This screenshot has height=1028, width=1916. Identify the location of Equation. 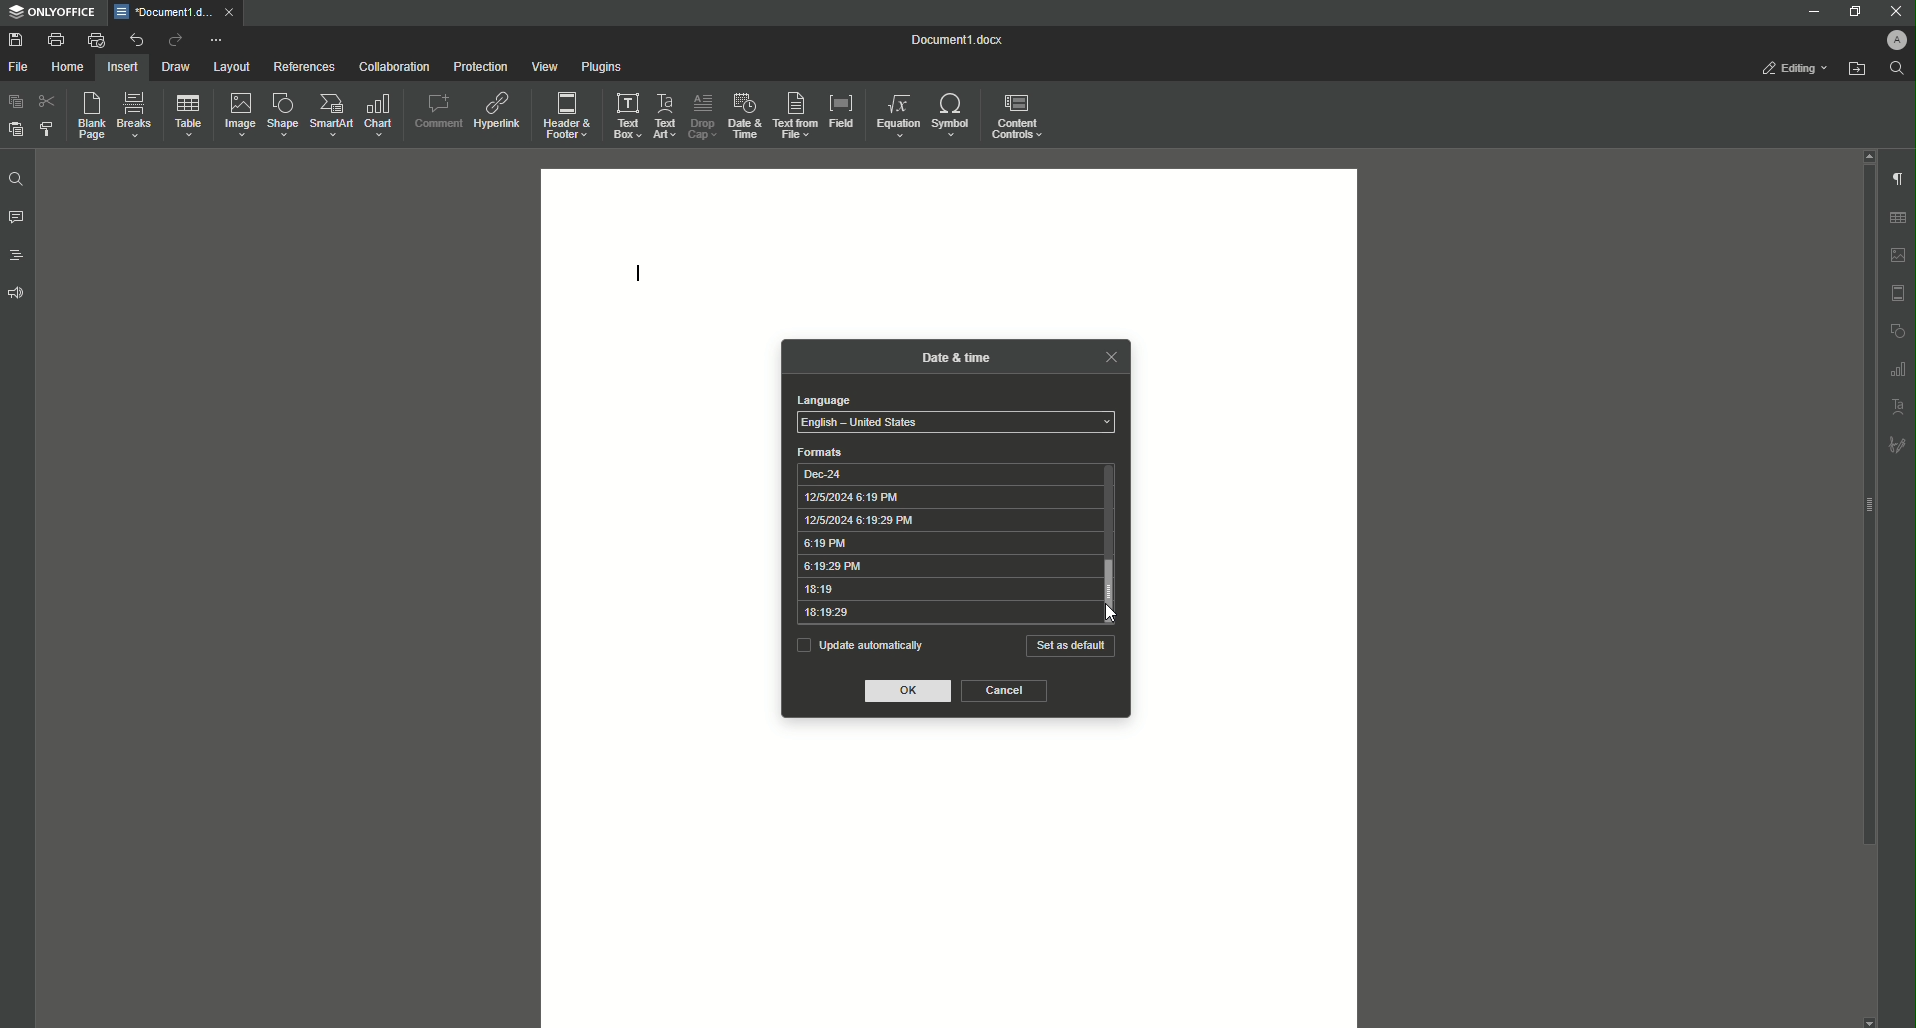
(899, 115).